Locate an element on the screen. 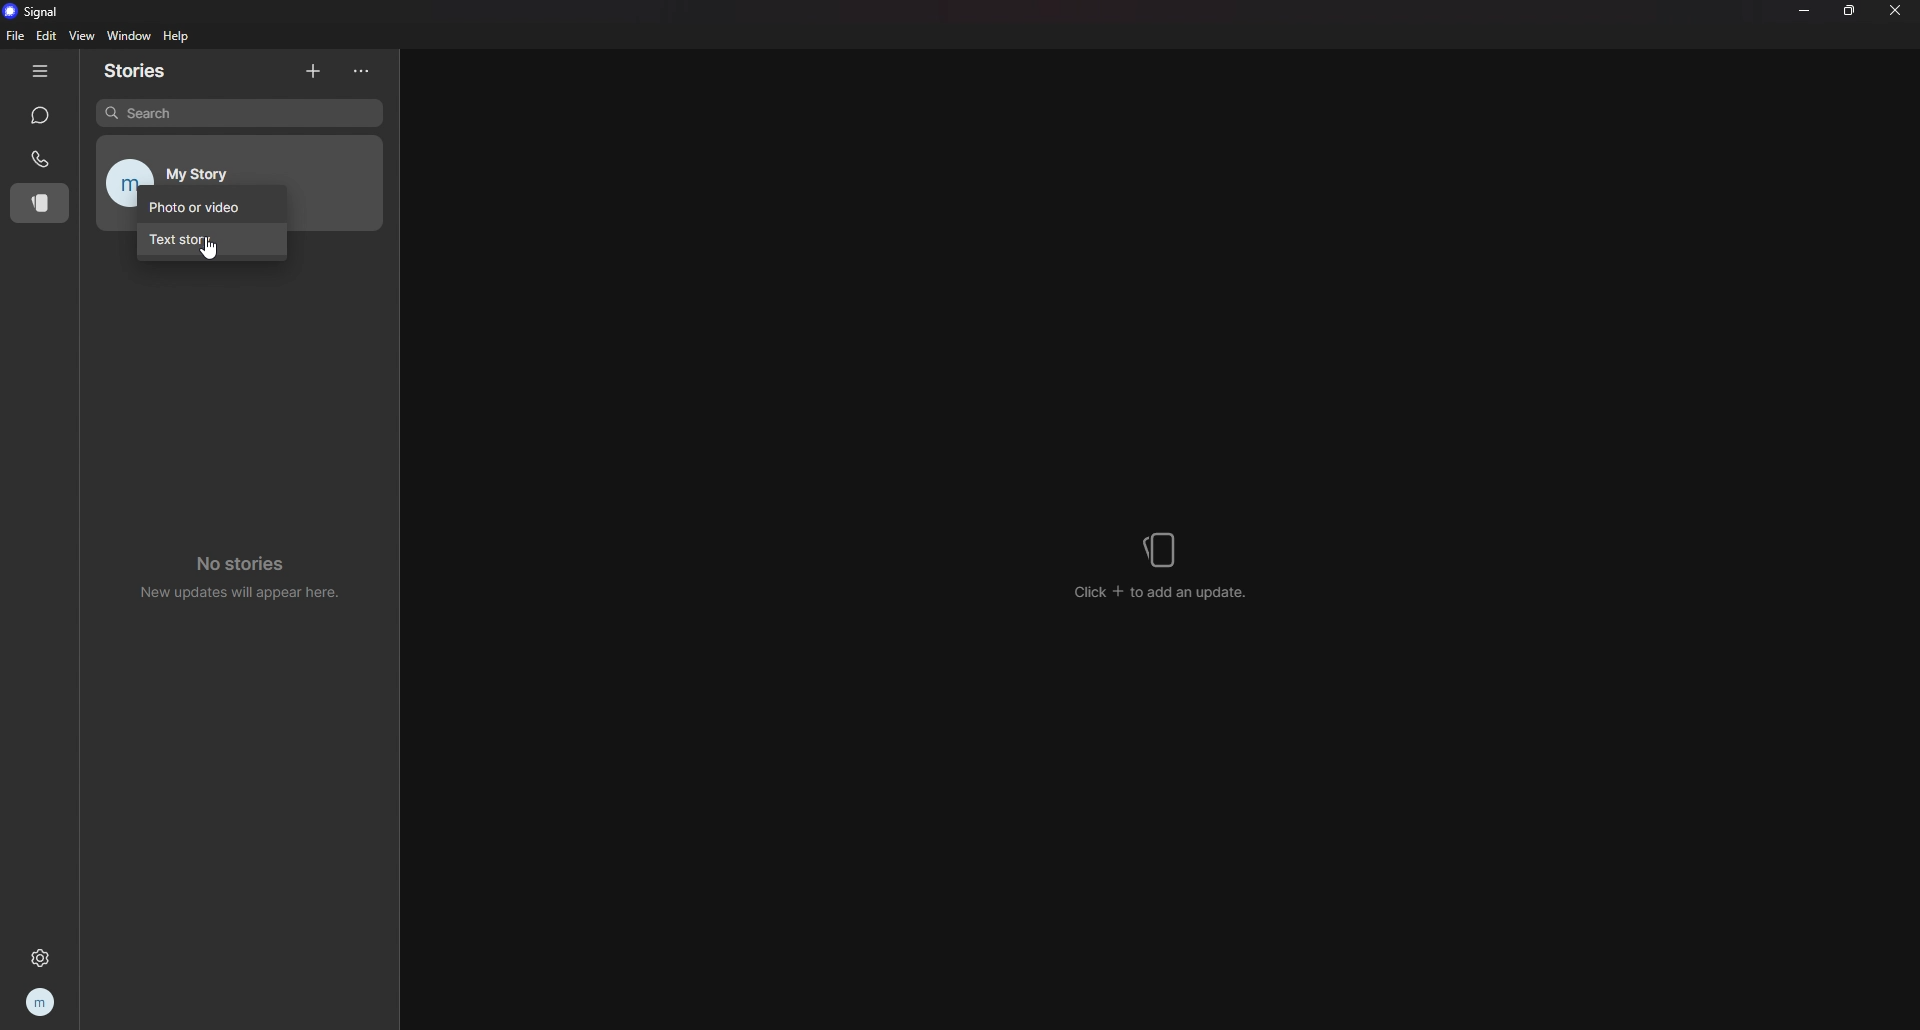 This screenshot has width=1920, height=1030. help is located at coordinates (178, 36).